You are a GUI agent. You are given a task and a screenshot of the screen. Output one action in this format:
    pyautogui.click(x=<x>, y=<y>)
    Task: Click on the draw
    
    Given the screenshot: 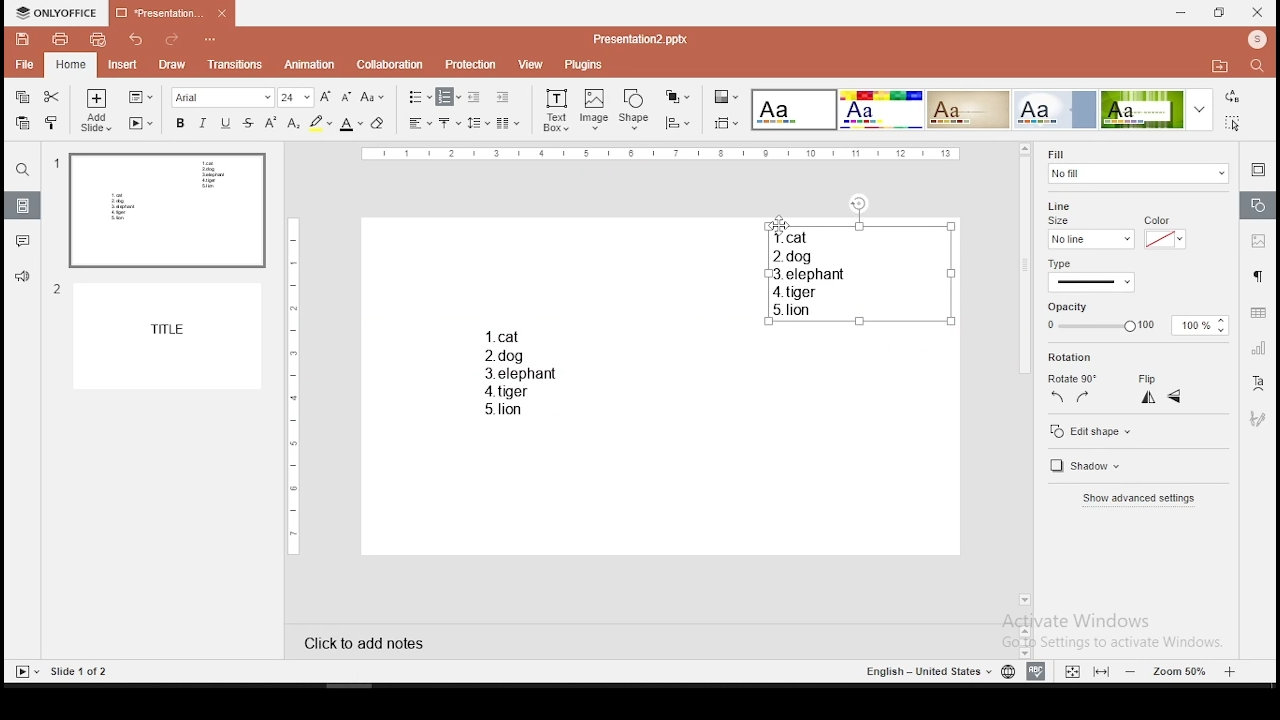 What is the action you would take?
    pyautogui.click(x=172, y=66)
    